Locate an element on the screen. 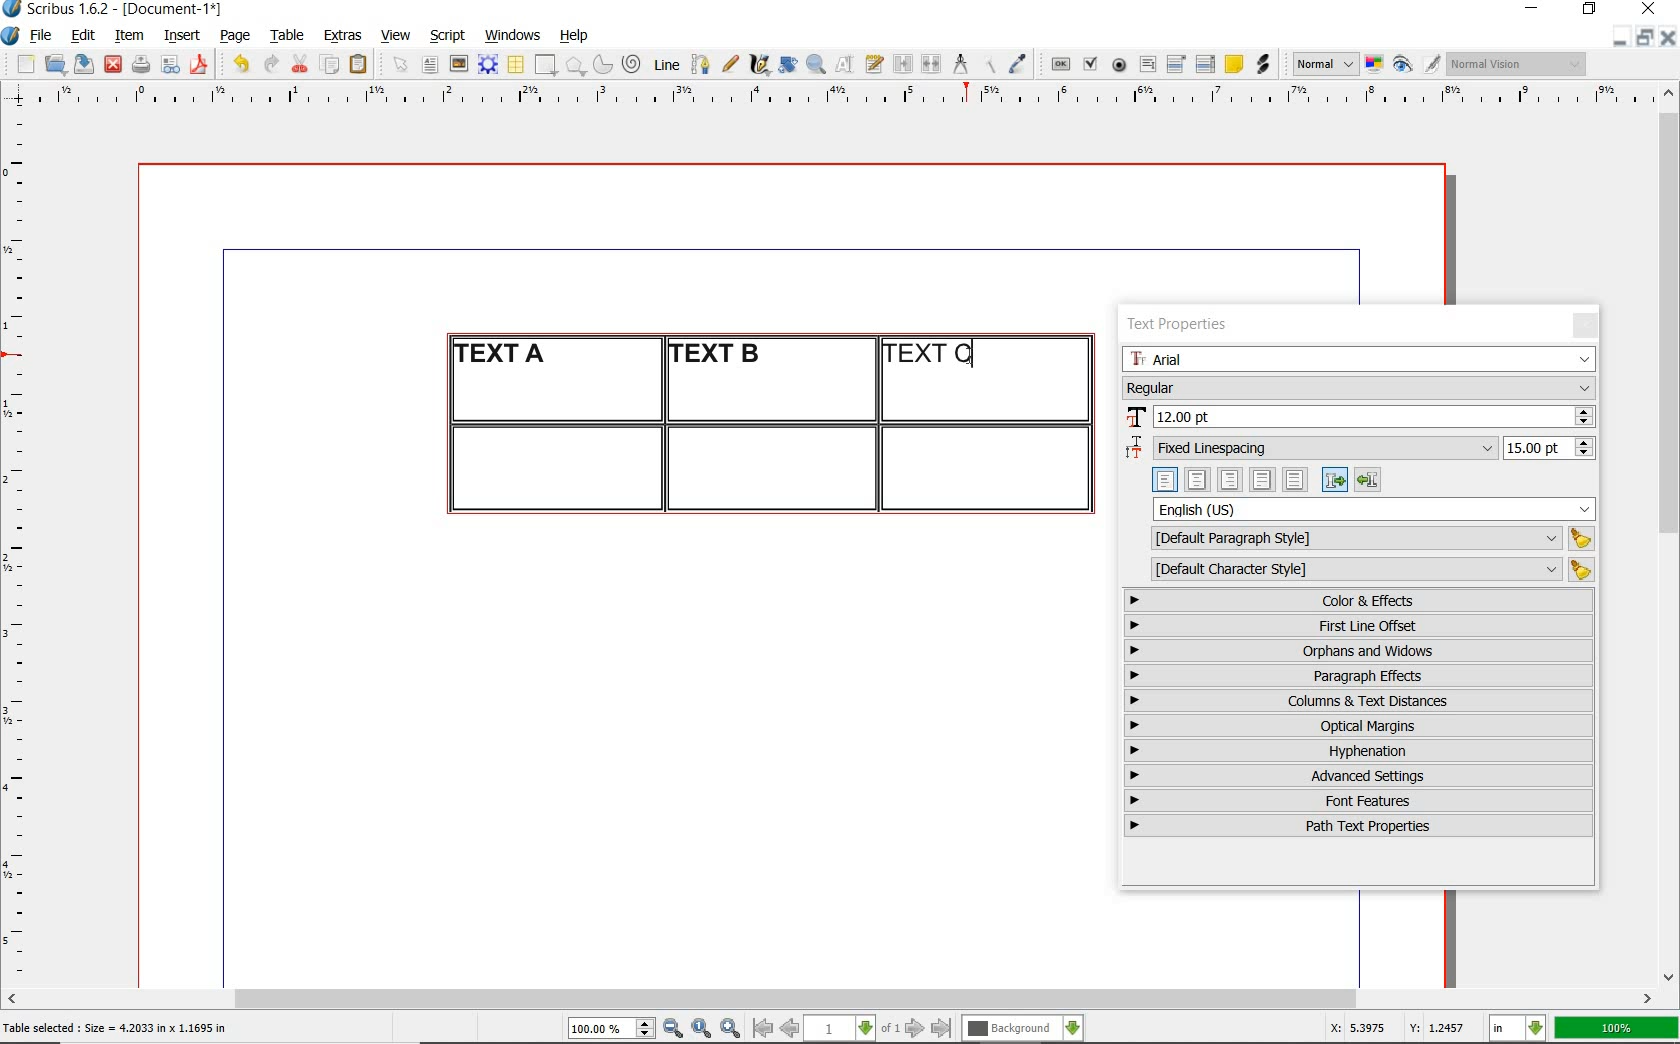 This screenshot has height=1044, width=1680. view is located at coordinates (396, 35).